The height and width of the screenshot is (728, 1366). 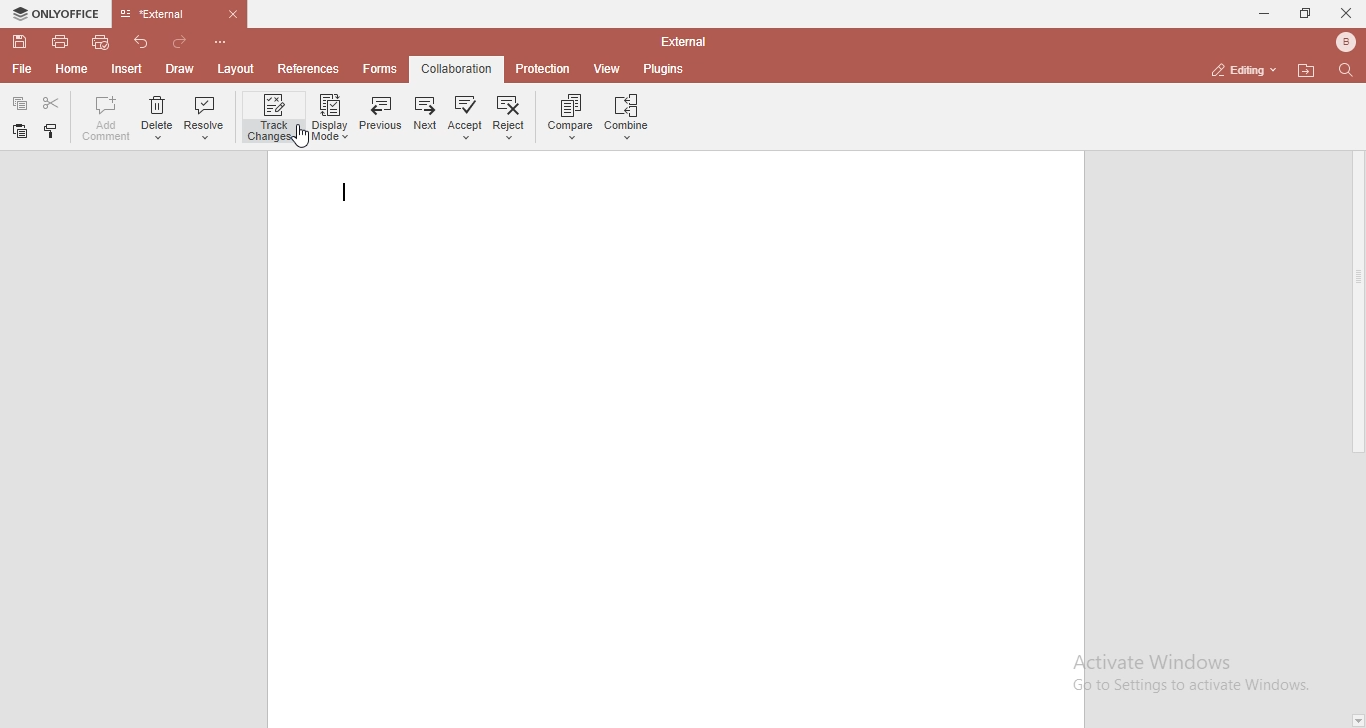 What do you see at coordinates (21, 131) in the screenshot?
I see `copy` at bounding box center [21, 131].